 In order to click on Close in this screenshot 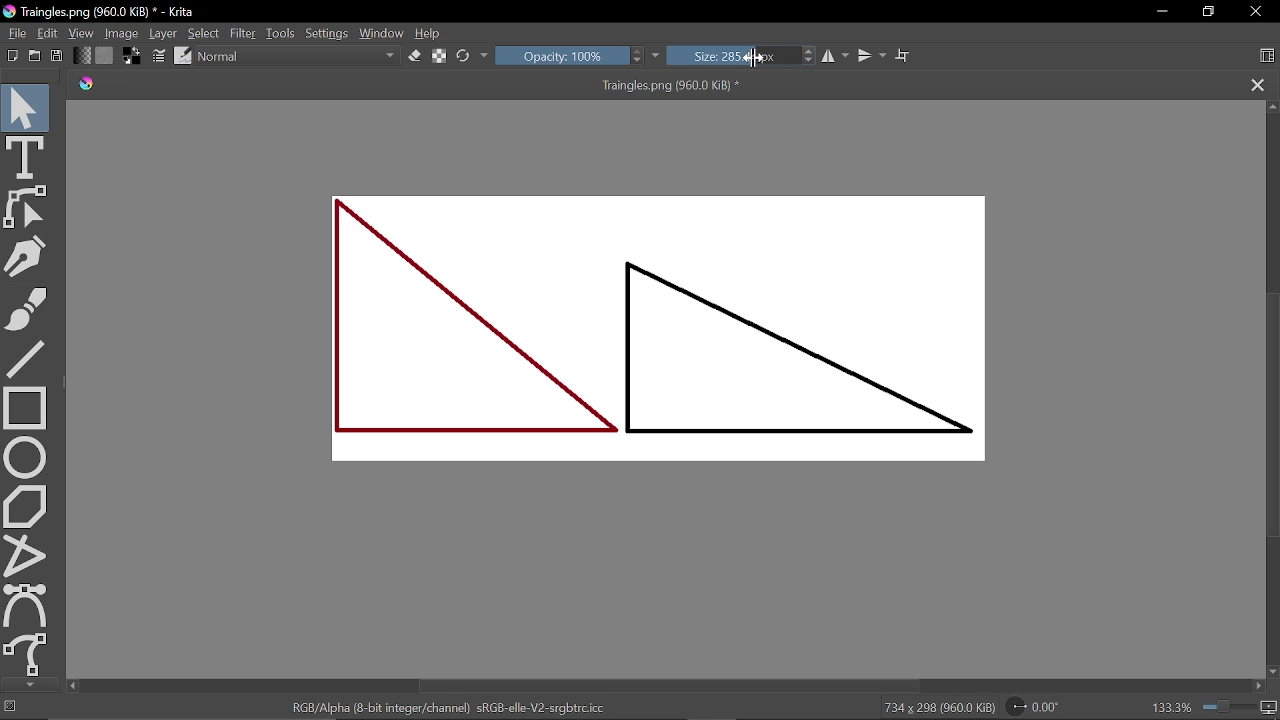, I will do `click(1253, 12)`.